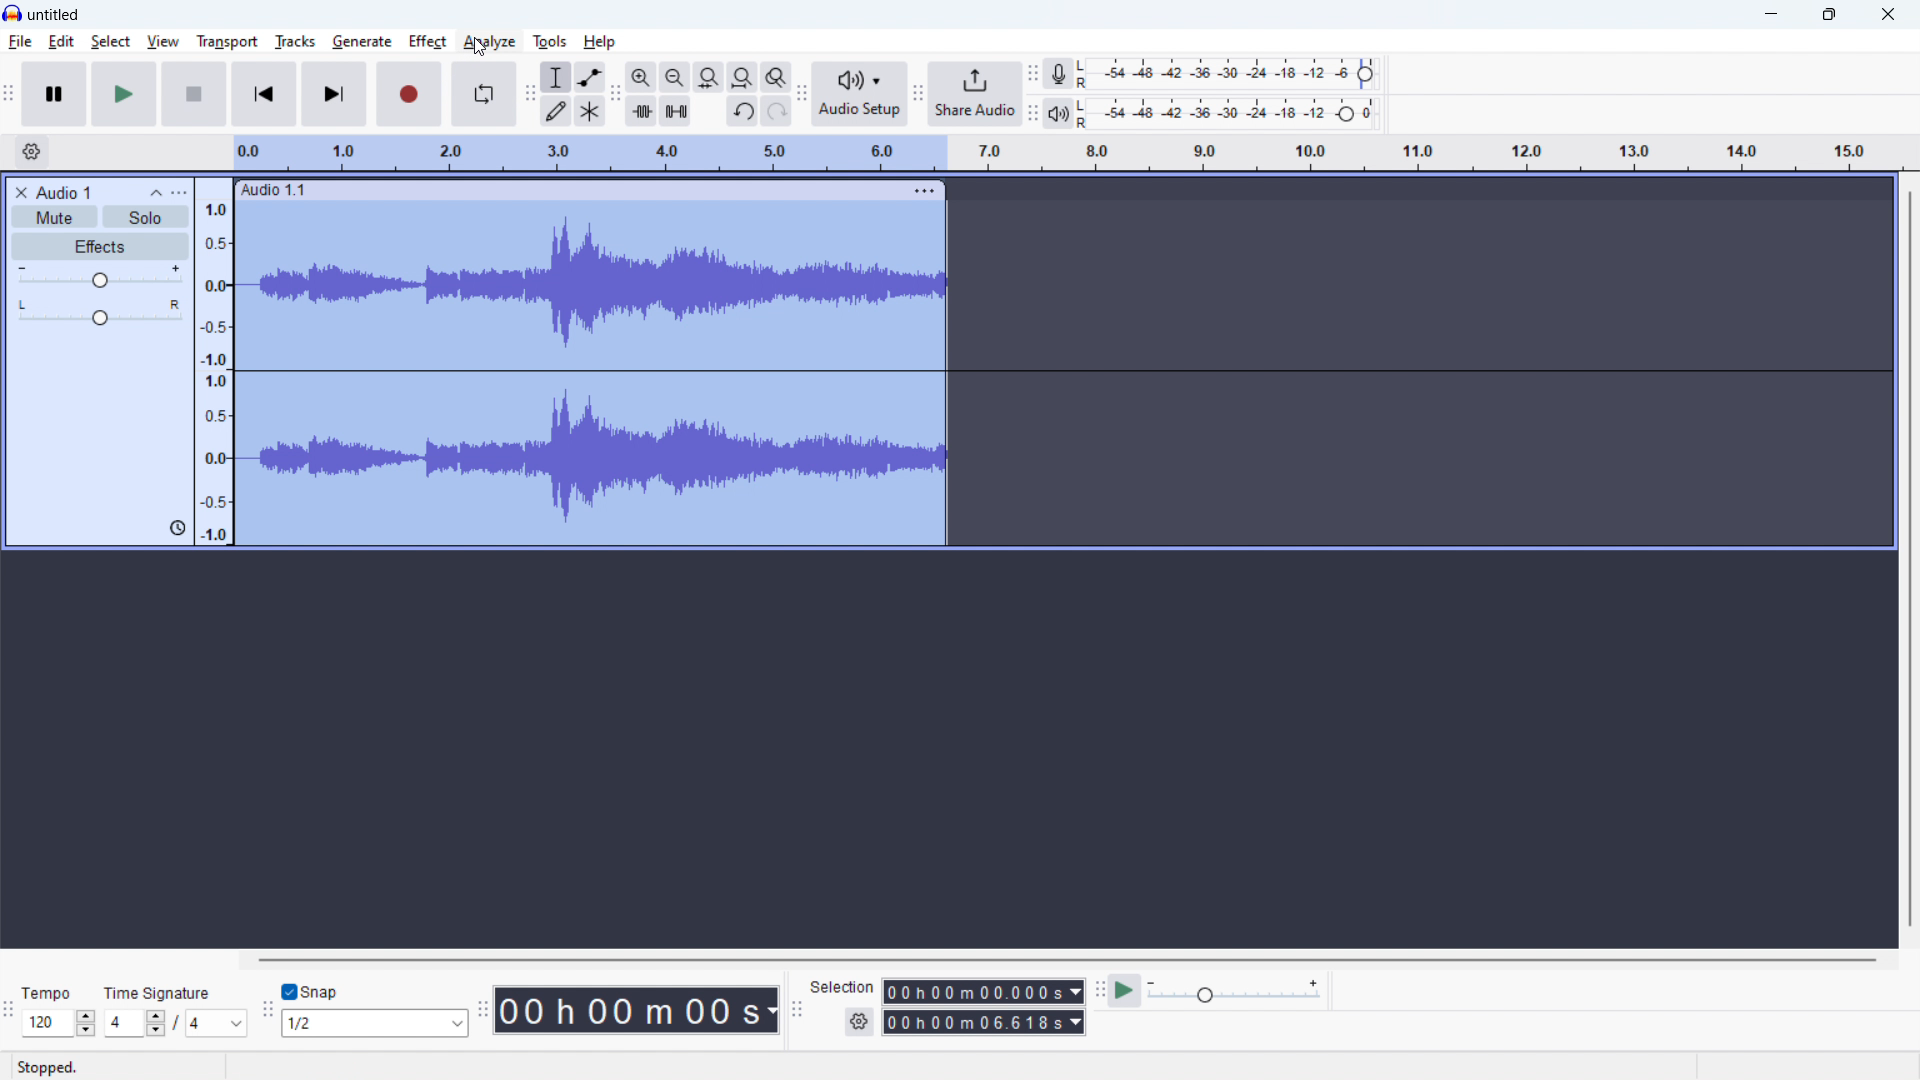  I want to click on recording meter toolbar, so click(1033, 73).